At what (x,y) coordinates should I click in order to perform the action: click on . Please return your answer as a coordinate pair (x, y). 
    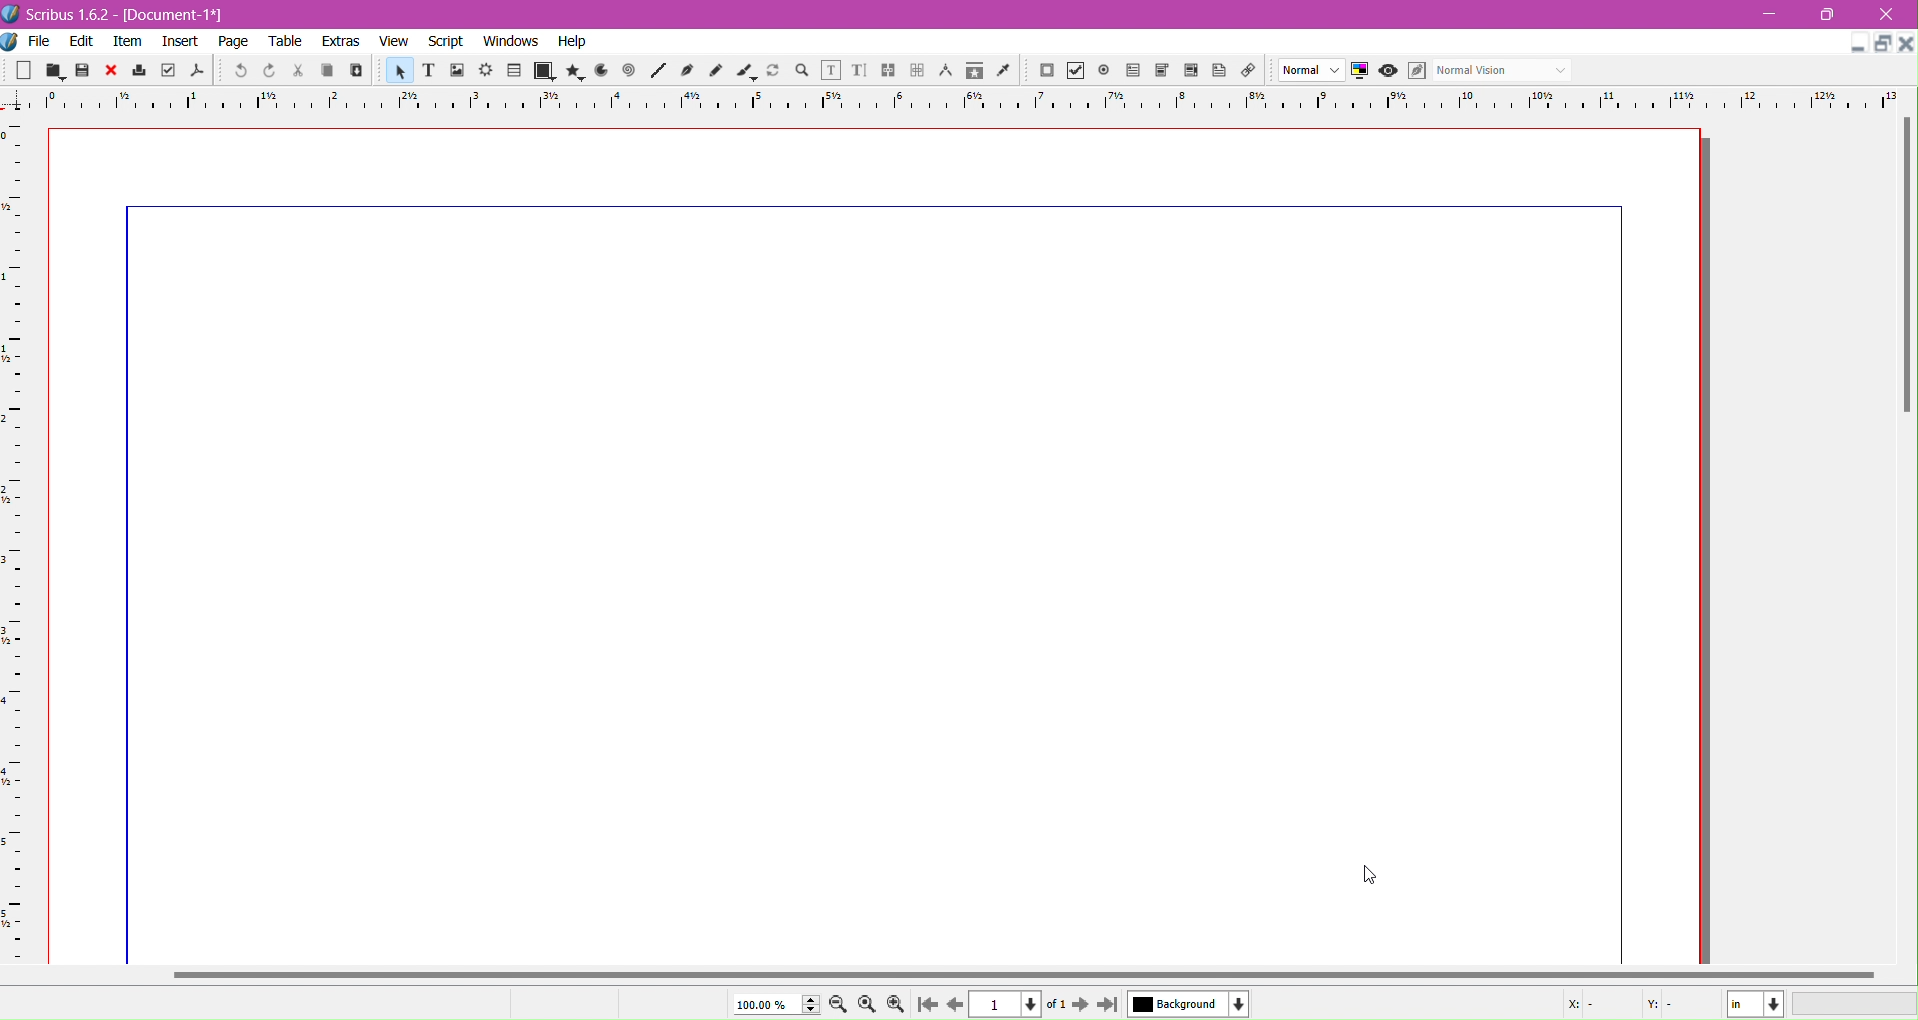
    Looking at the image, I should click on (198, 71).